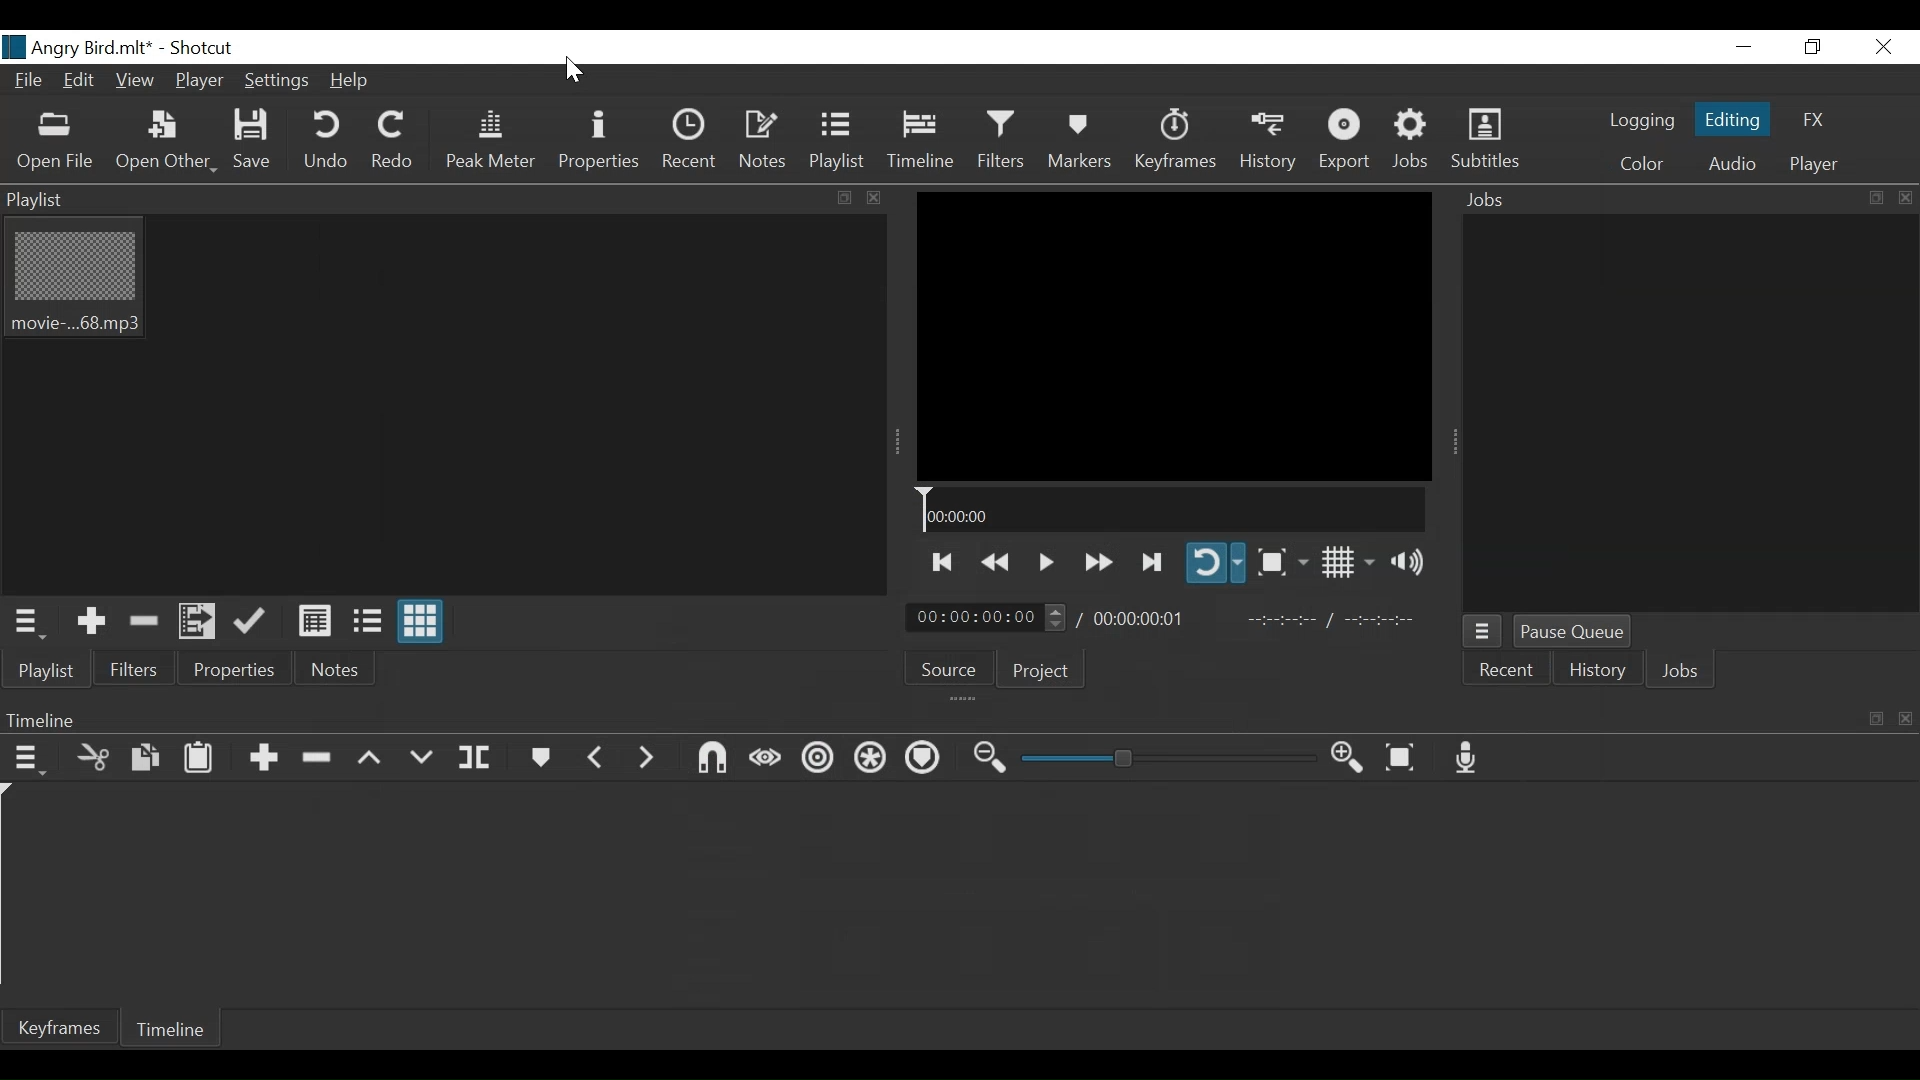 This screenshot has width=1920, height=1080. Describe the element at coordinates (1145, 617) in the screenshot. I see `Total Duration` at that location.